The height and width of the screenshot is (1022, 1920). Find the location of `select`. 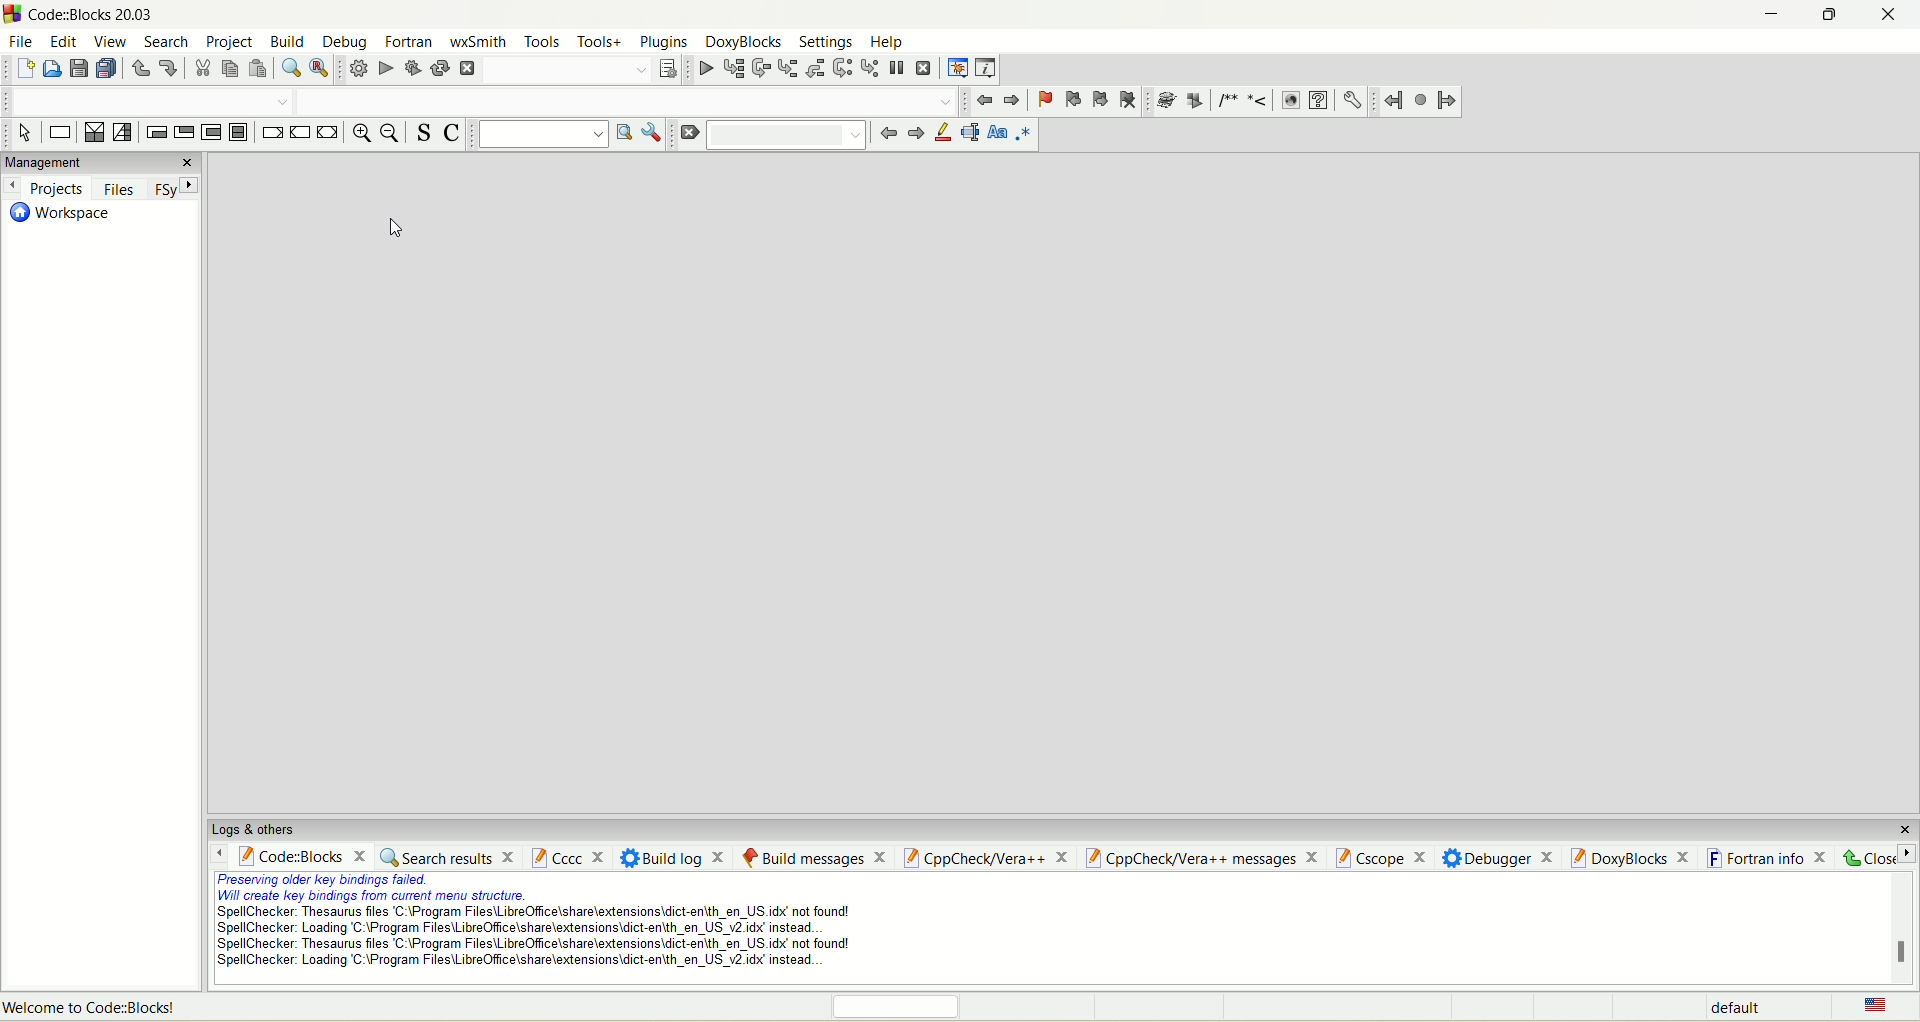

select is located at coordinates (22, 132).